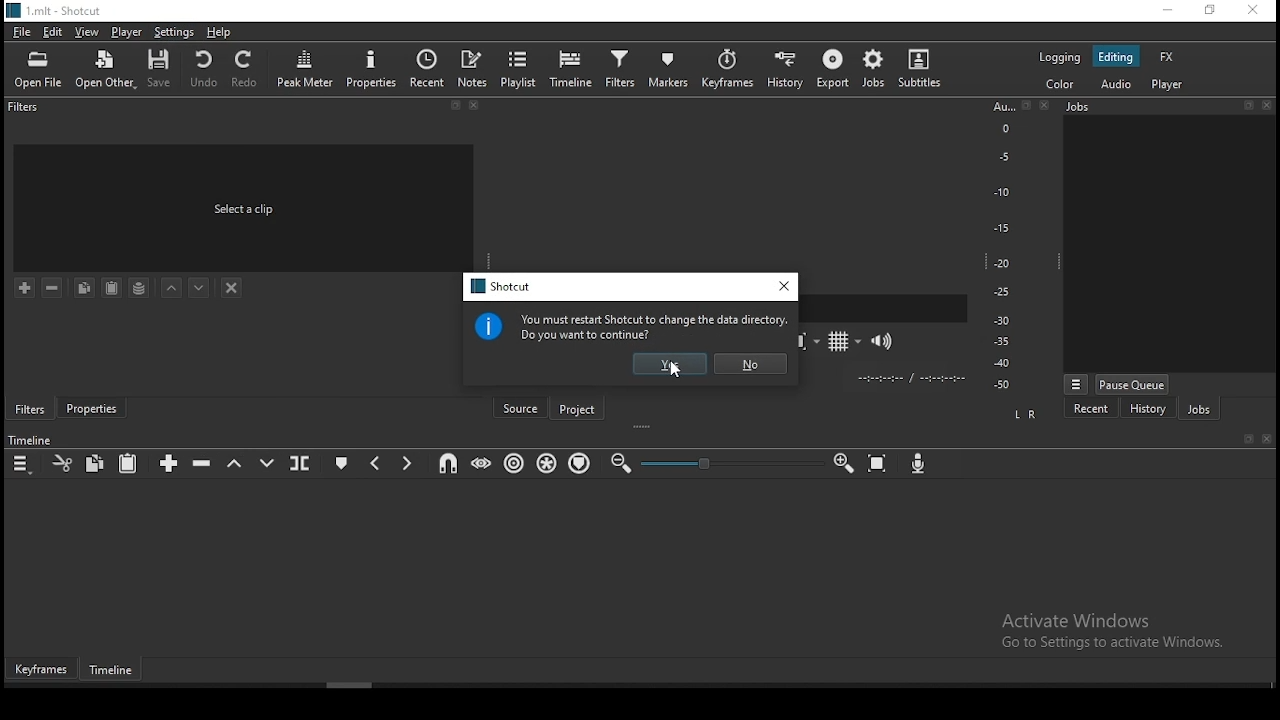 This screenshot has height=720, width=1280. I want to click on history, so click(1148, 409).